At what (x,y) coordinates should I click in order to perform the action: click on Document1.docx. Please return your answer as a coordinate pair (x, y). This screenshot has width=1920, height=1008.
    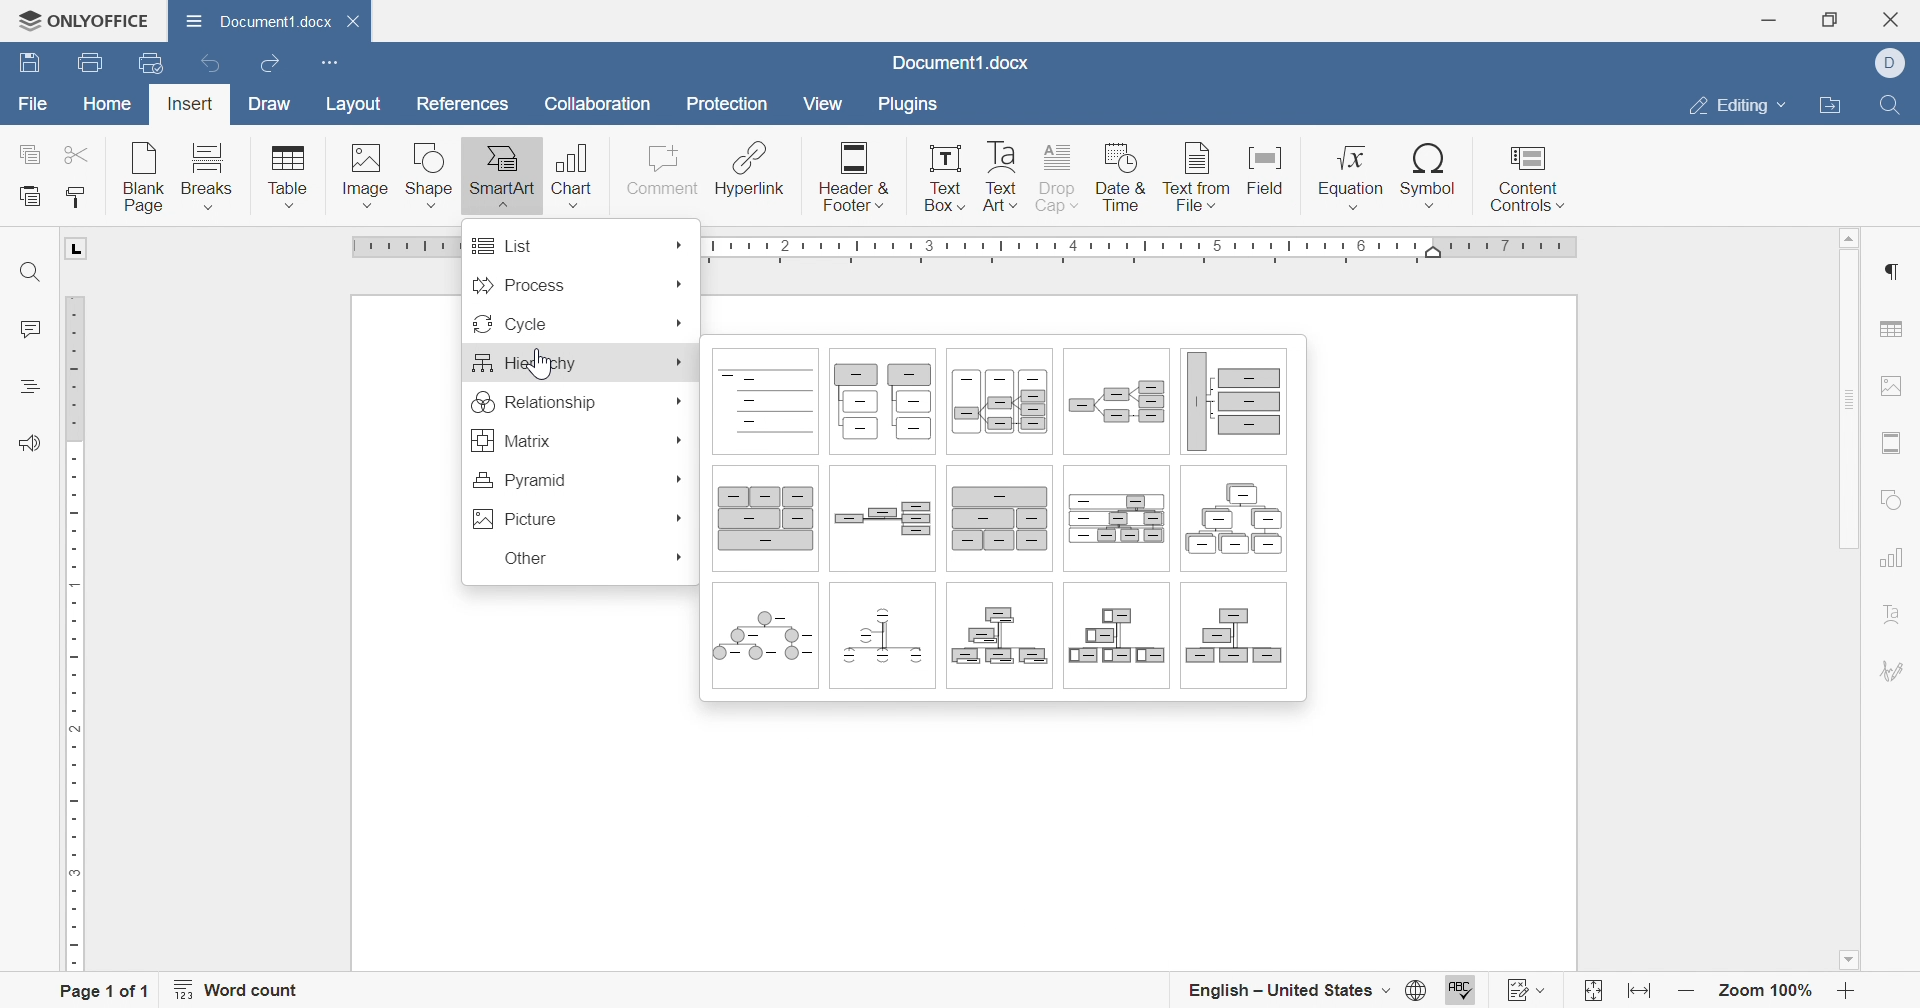
    Looking at the image, I should click on (262, 25).